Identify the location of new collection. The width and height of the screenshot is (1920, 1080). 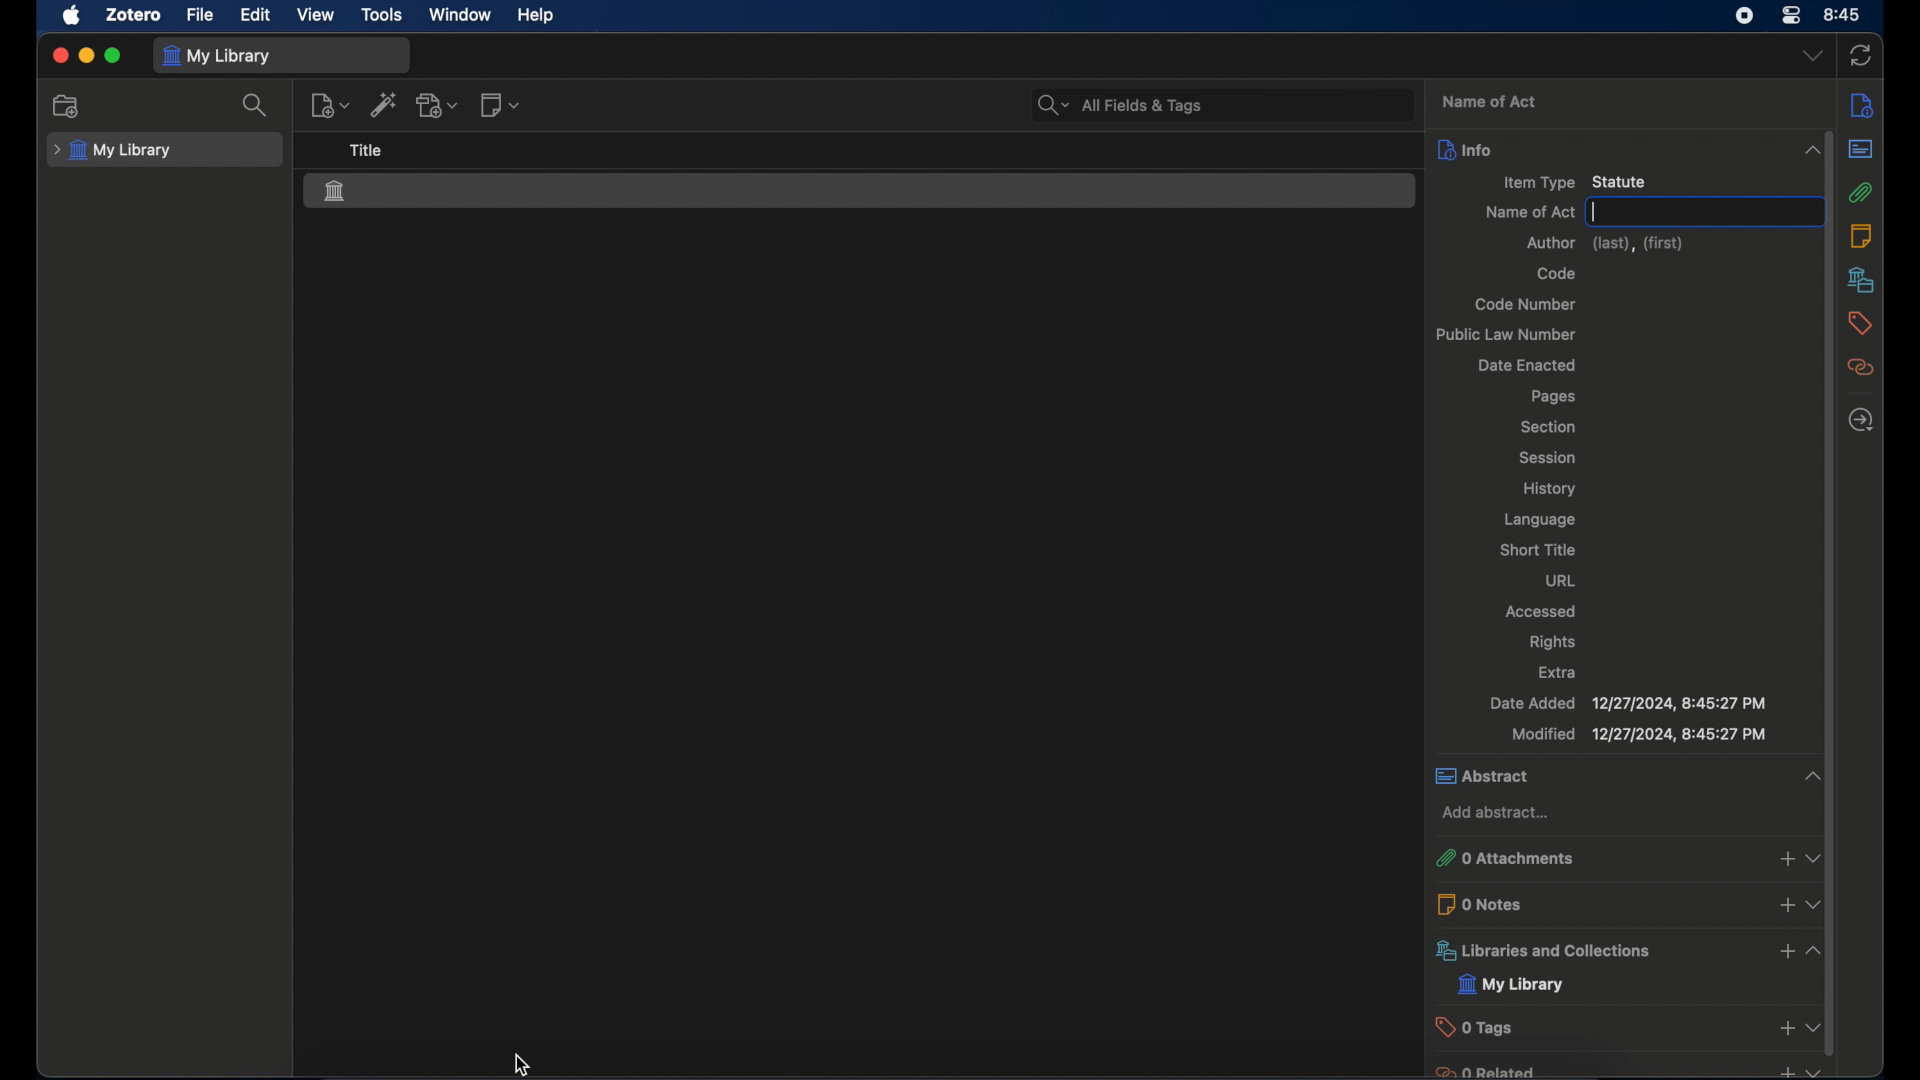
(67, 105).